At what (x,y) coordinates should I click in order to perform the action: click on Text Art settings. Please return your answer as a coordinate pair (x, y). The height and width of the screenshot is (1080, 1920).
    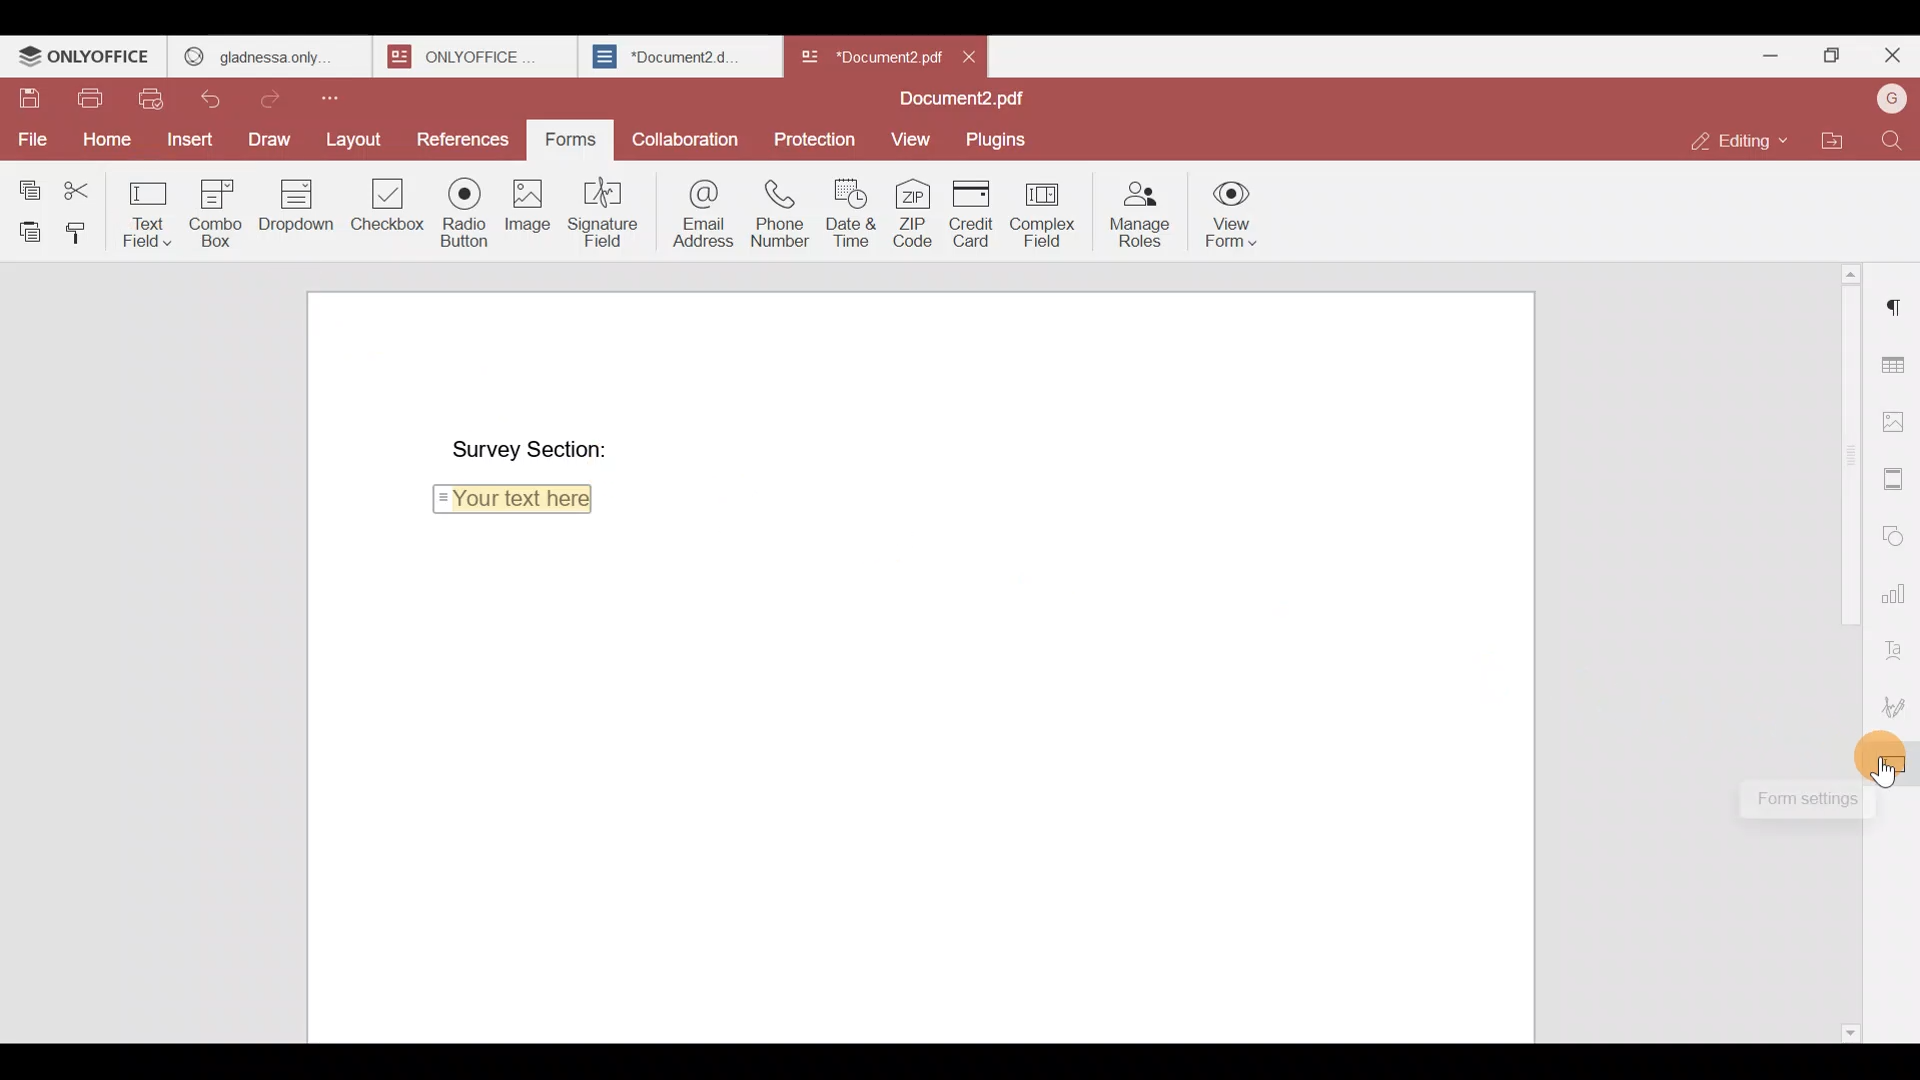
    Looking at the image, I should click on (1897, 647).